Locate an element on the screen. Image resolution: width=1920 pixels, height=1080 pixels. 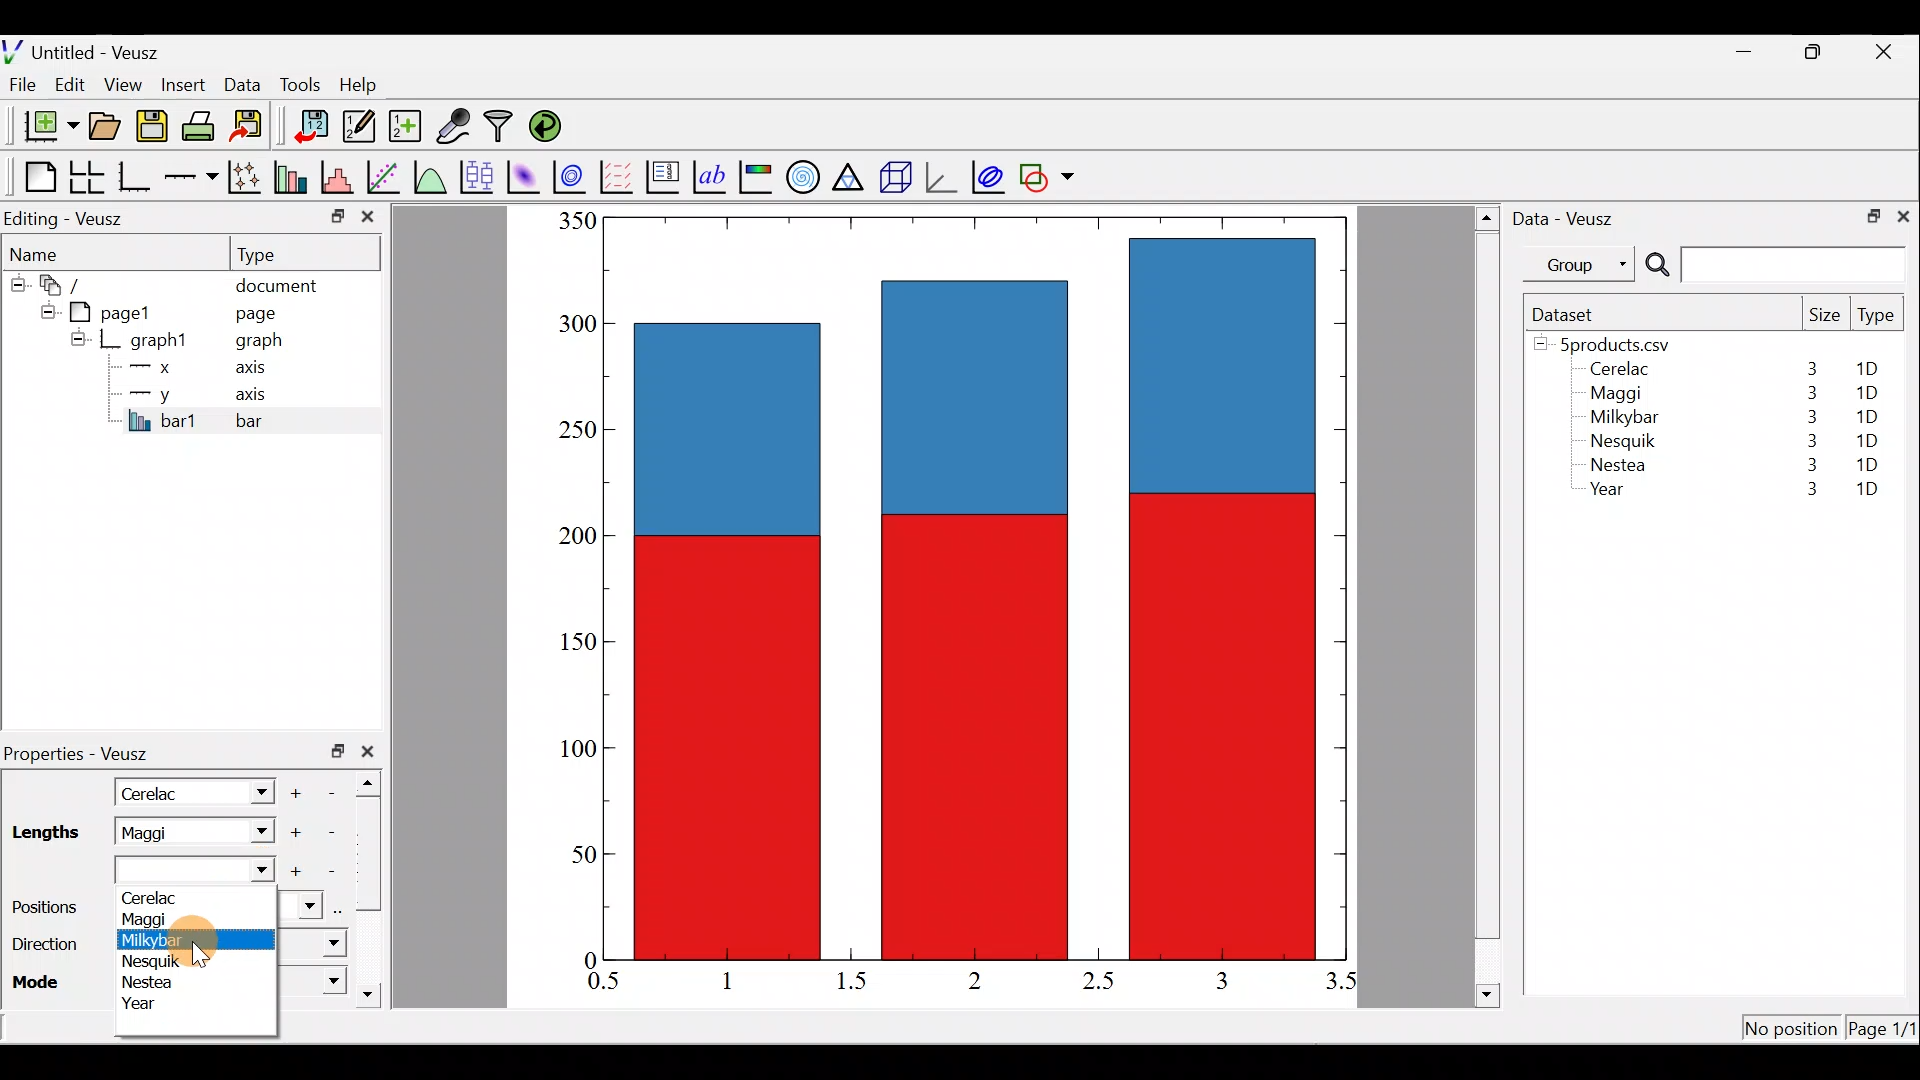
Edit and enter new datasets is located at coordinates (359, 127).